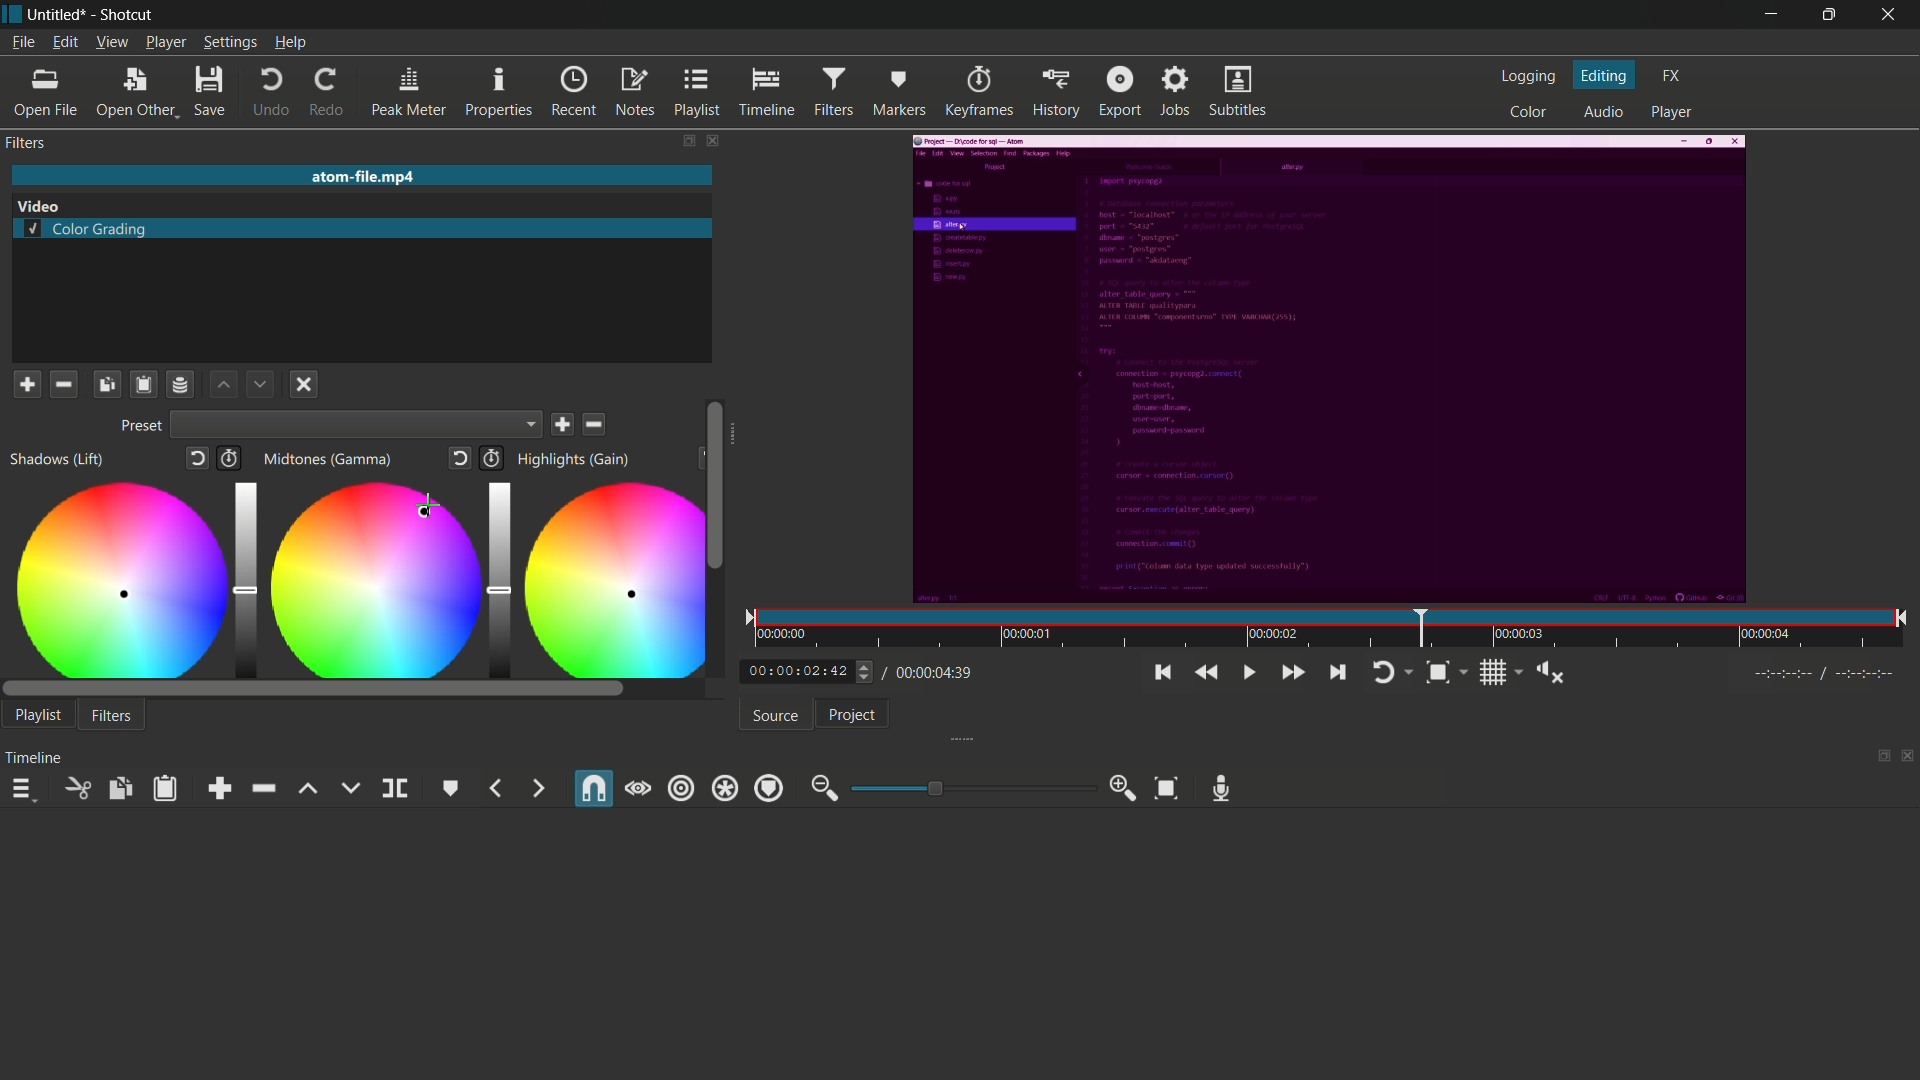  What do you see at coordinates (1600, 113) in the screenshot?
I see `audio` at bounding box center [1600, 113].